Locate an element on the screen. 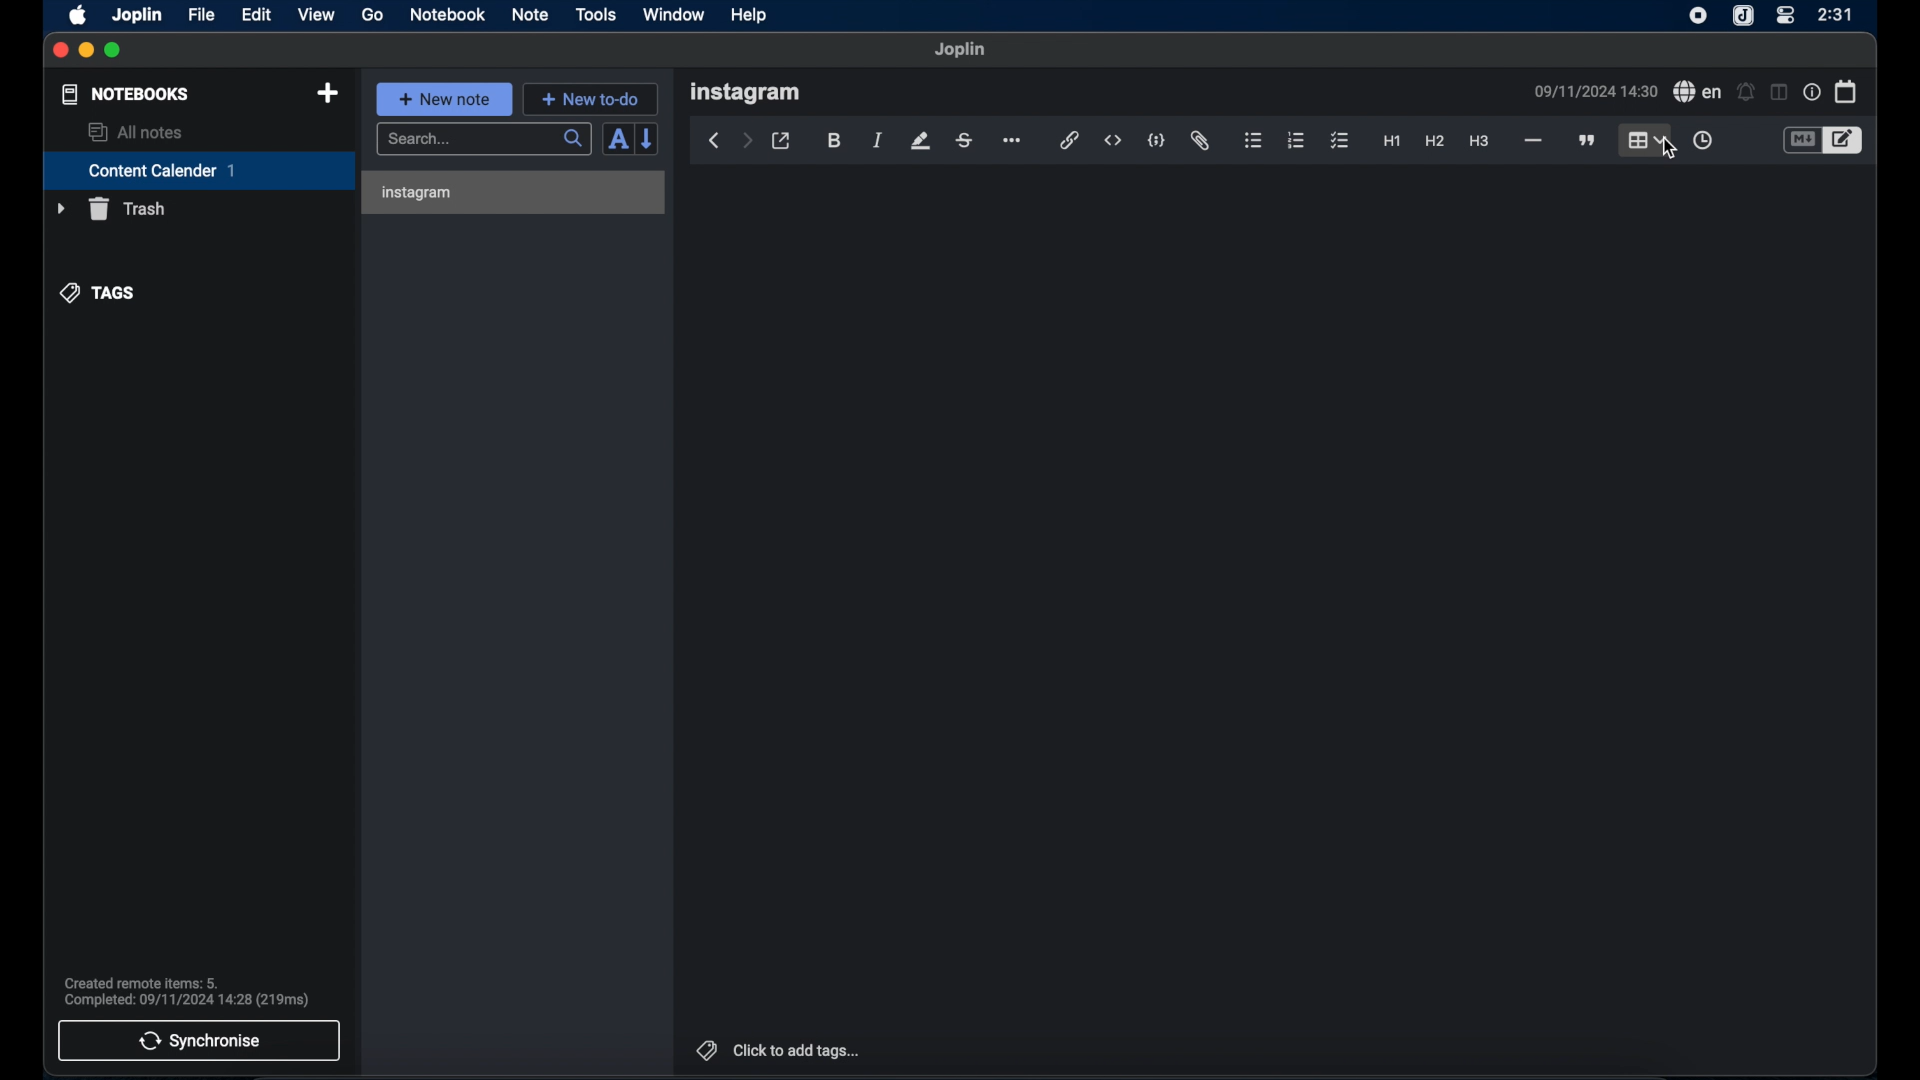 Image resolution: width=1920 pixels, height=1080 pixels. cursor is located at coordinates (1675, 151).